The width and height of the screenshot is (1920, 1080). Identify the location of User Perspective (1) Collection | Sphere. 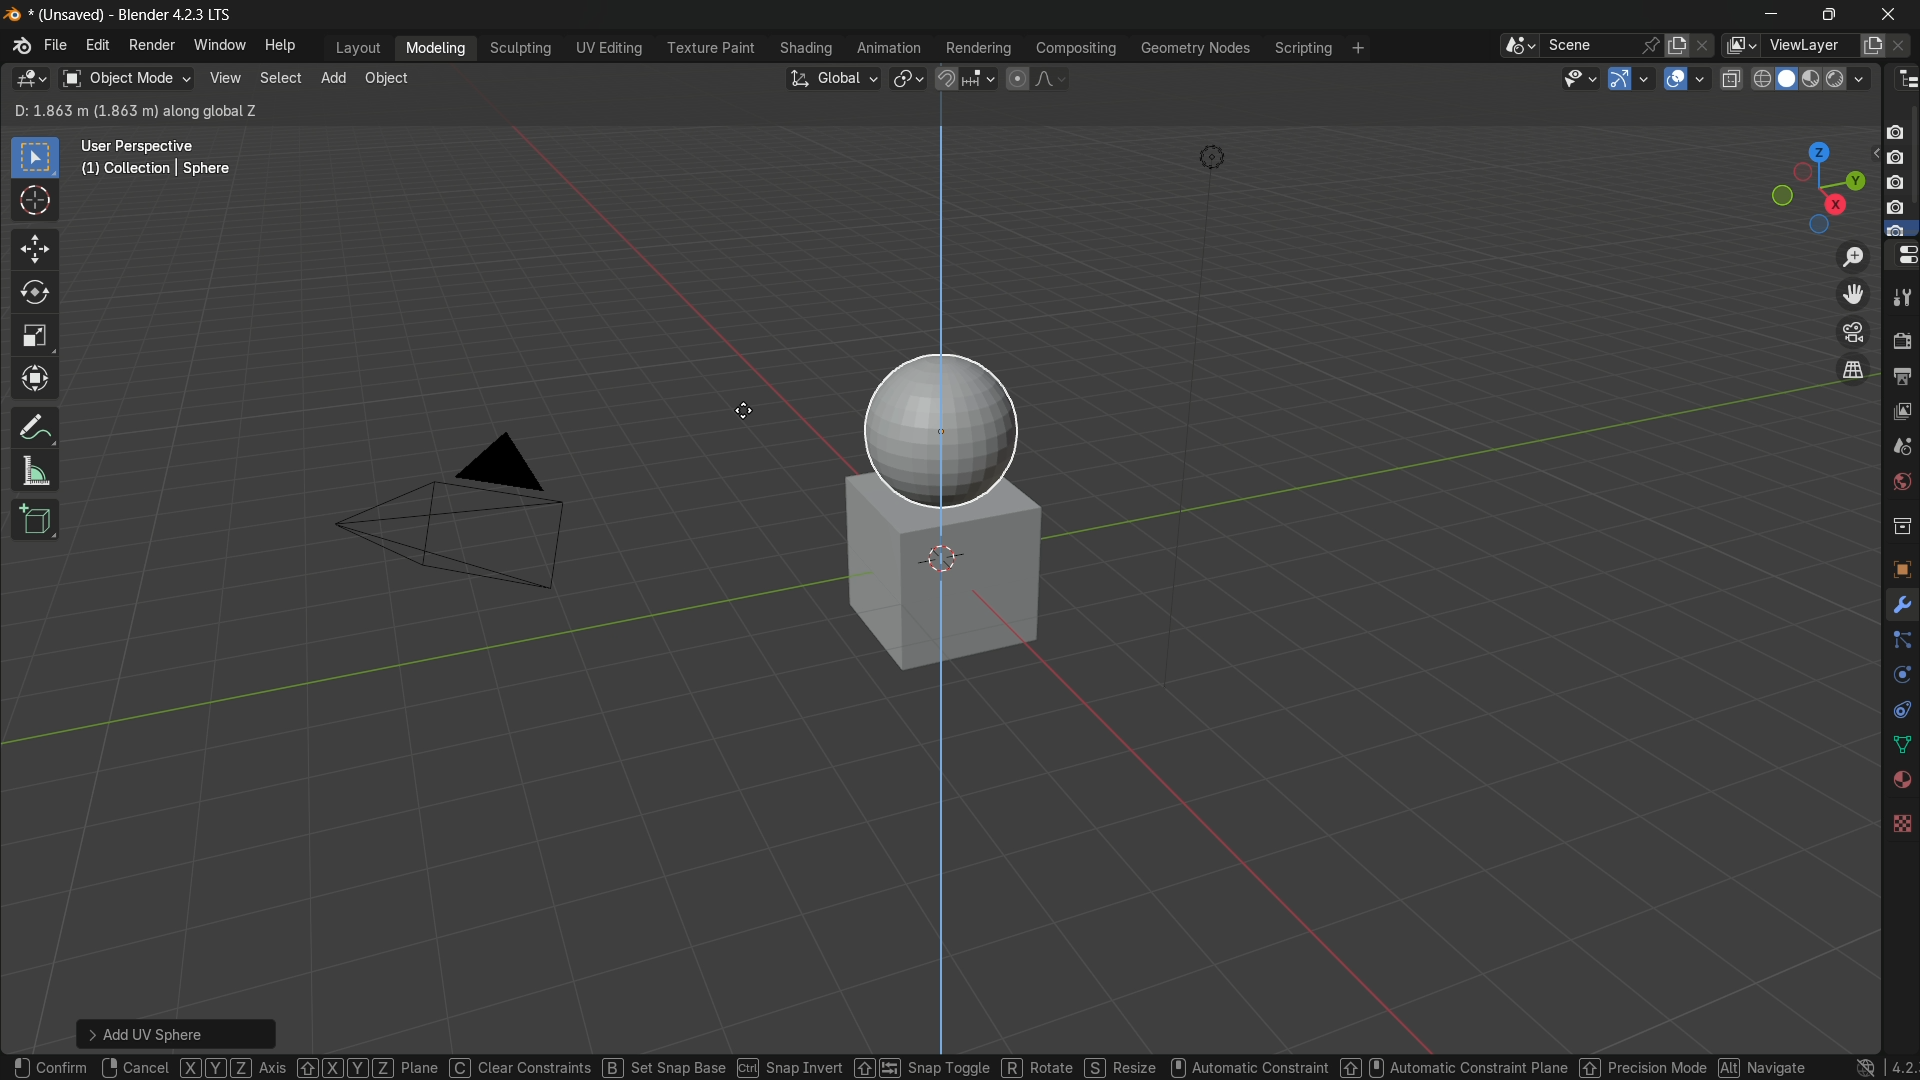
(156, 157).